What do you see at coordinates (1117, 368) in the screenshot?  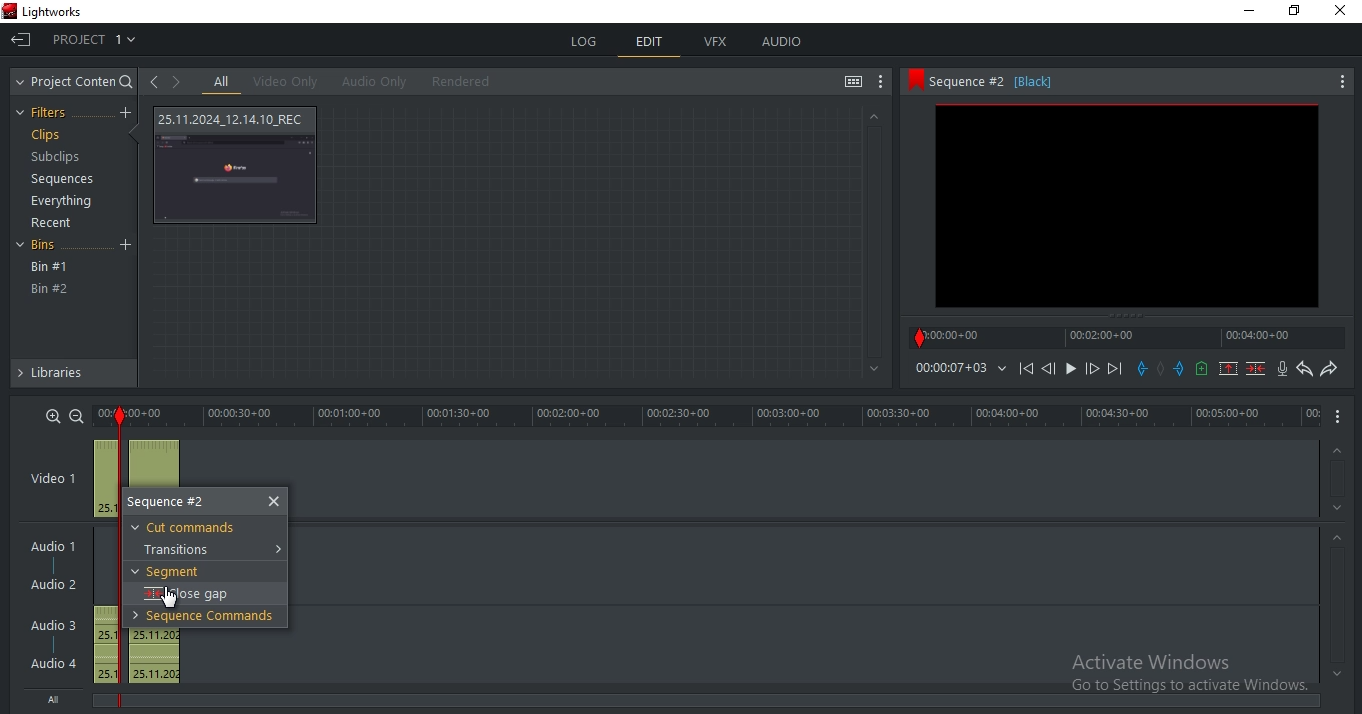 I see `Next` at bounding box center [1117, 368].